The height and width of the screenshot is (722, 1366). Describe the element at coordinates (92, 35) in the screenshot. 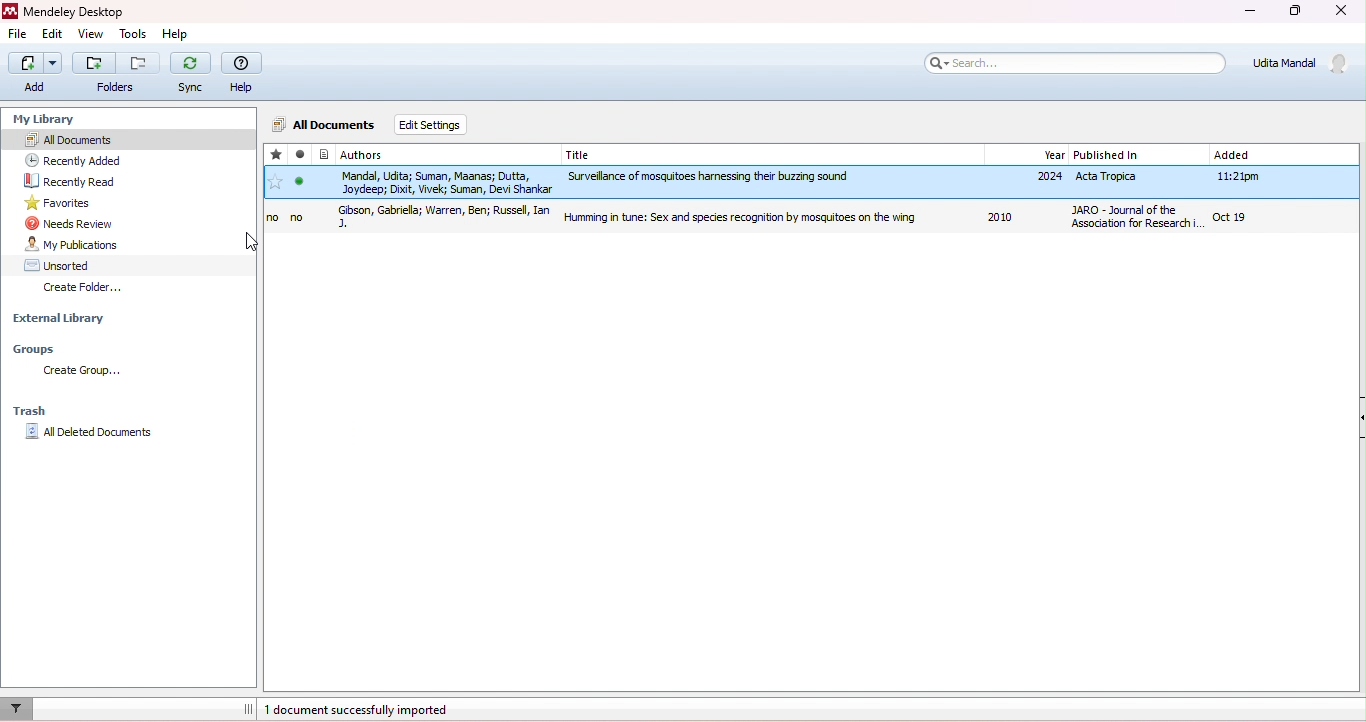

I see `view` at that location.